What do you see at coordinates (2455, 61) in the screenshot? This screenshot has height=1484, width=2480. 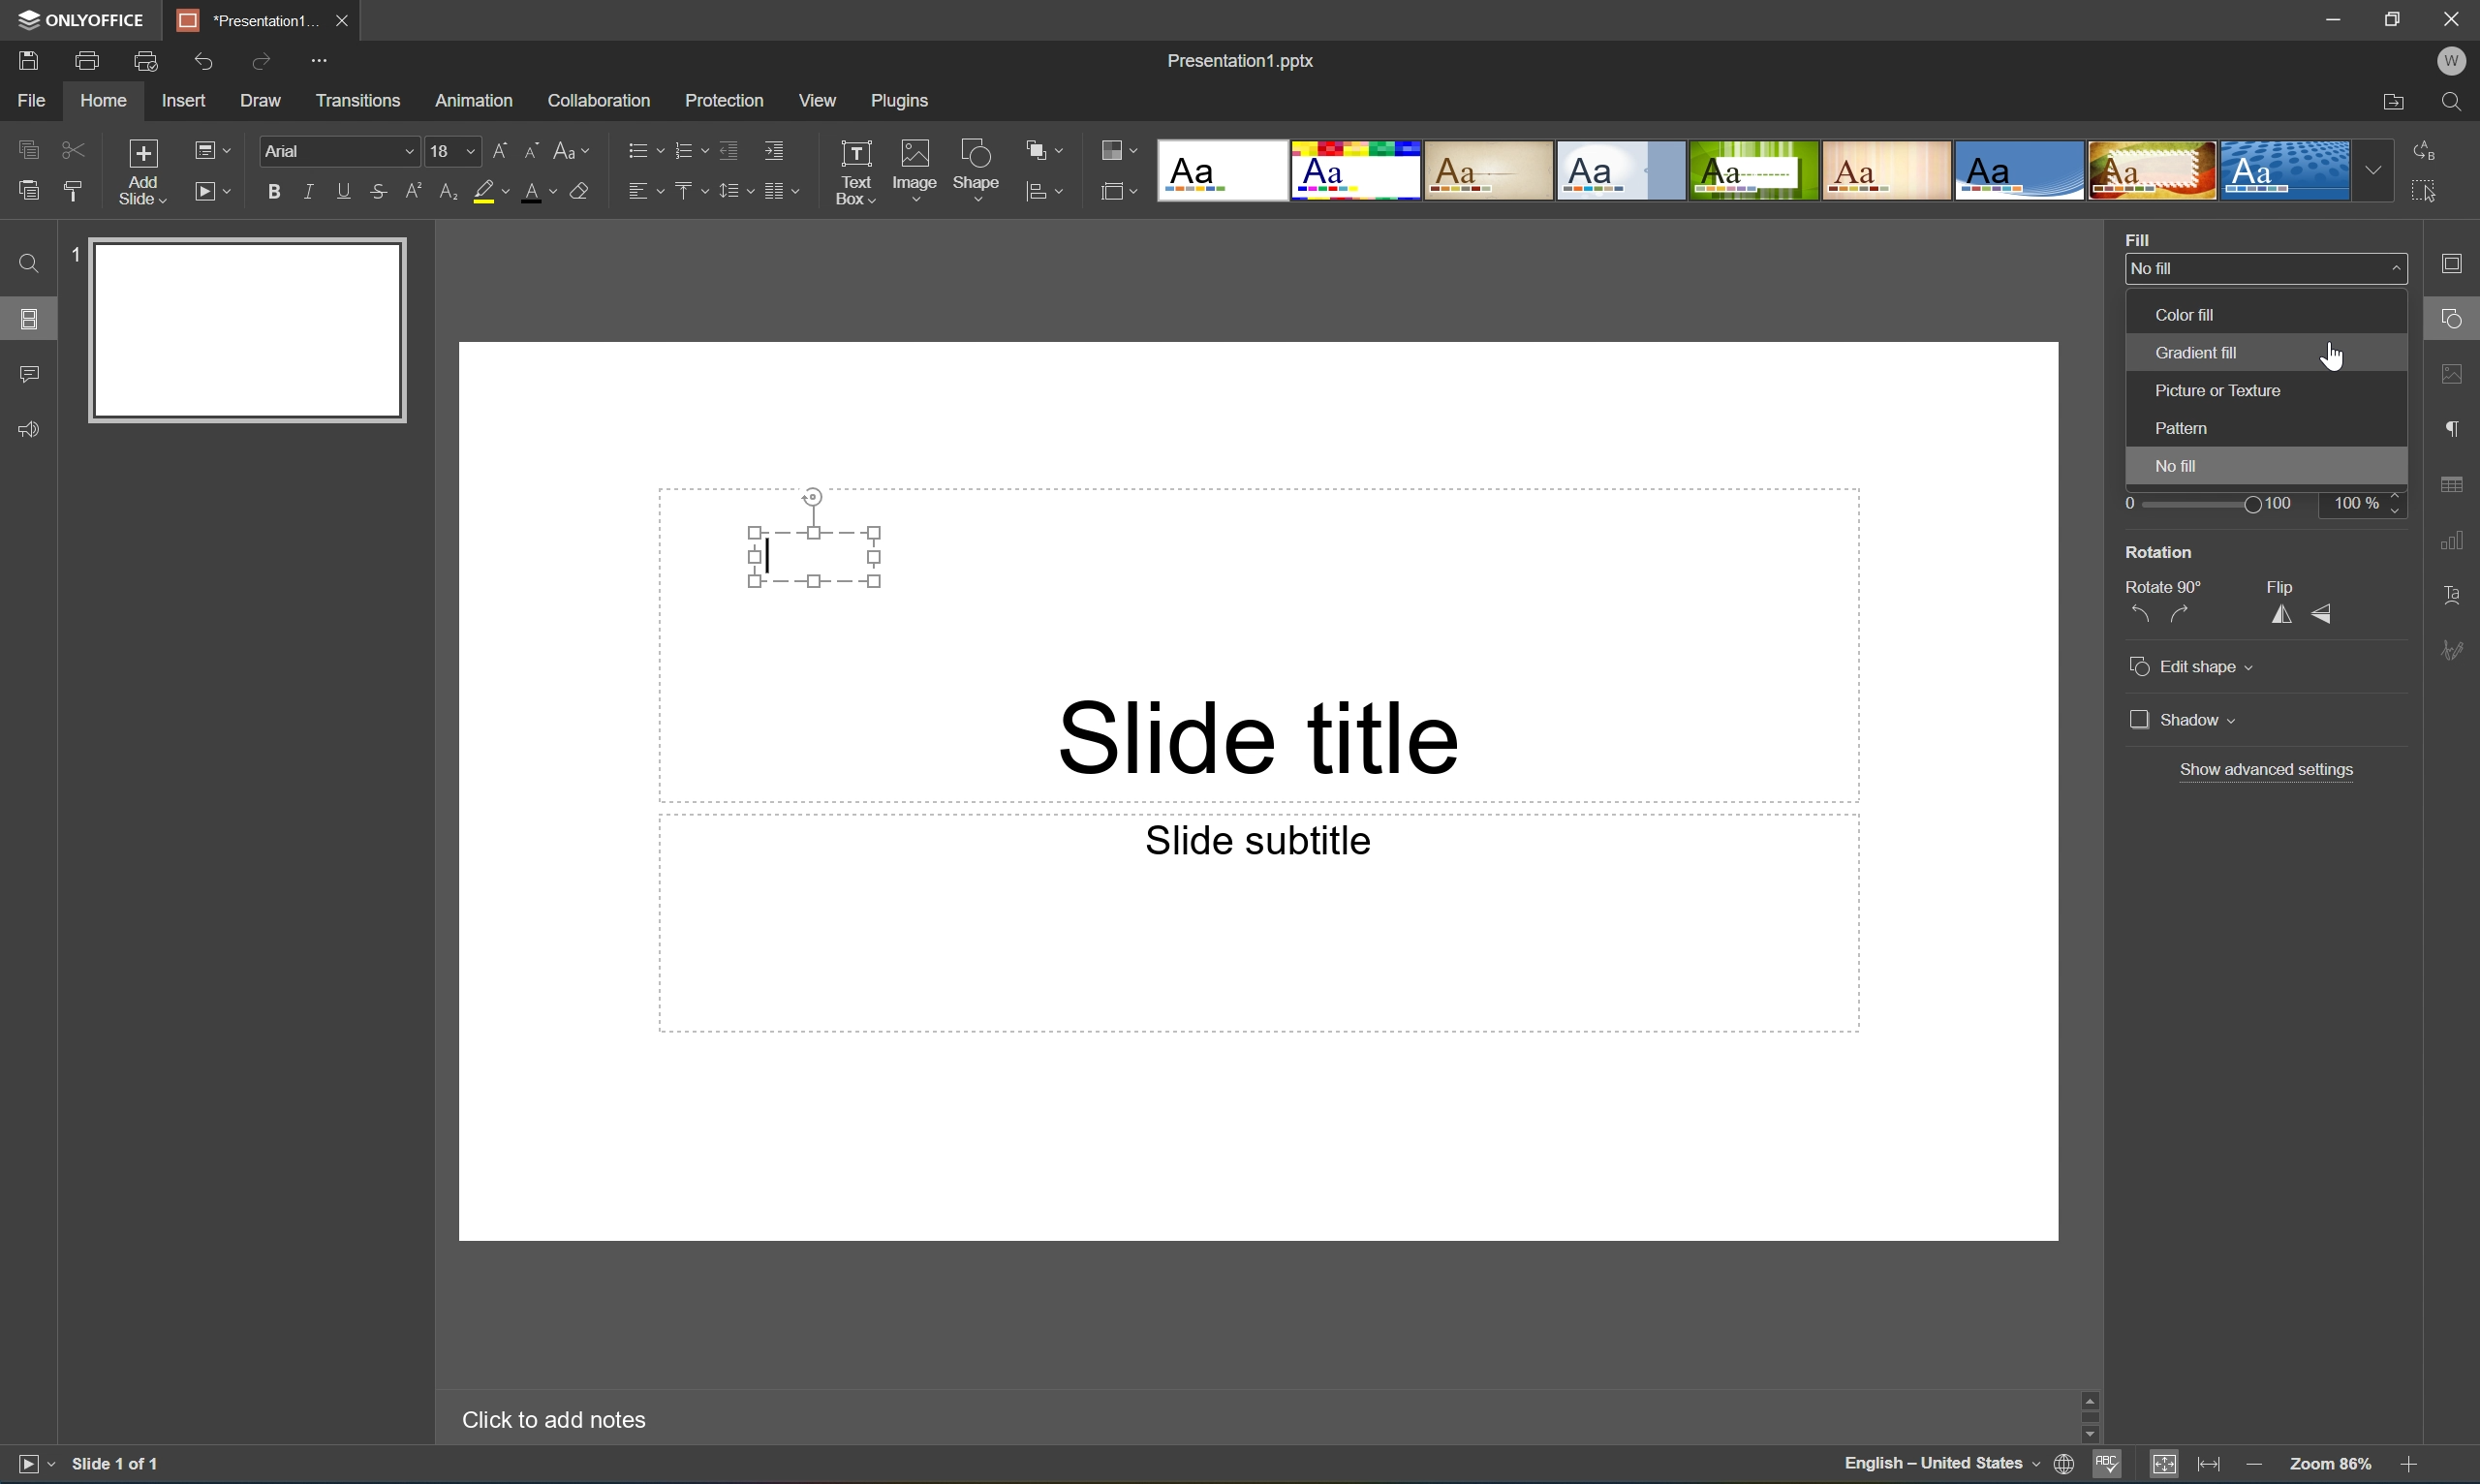 I see `W` at bounding box center [2455, 61].